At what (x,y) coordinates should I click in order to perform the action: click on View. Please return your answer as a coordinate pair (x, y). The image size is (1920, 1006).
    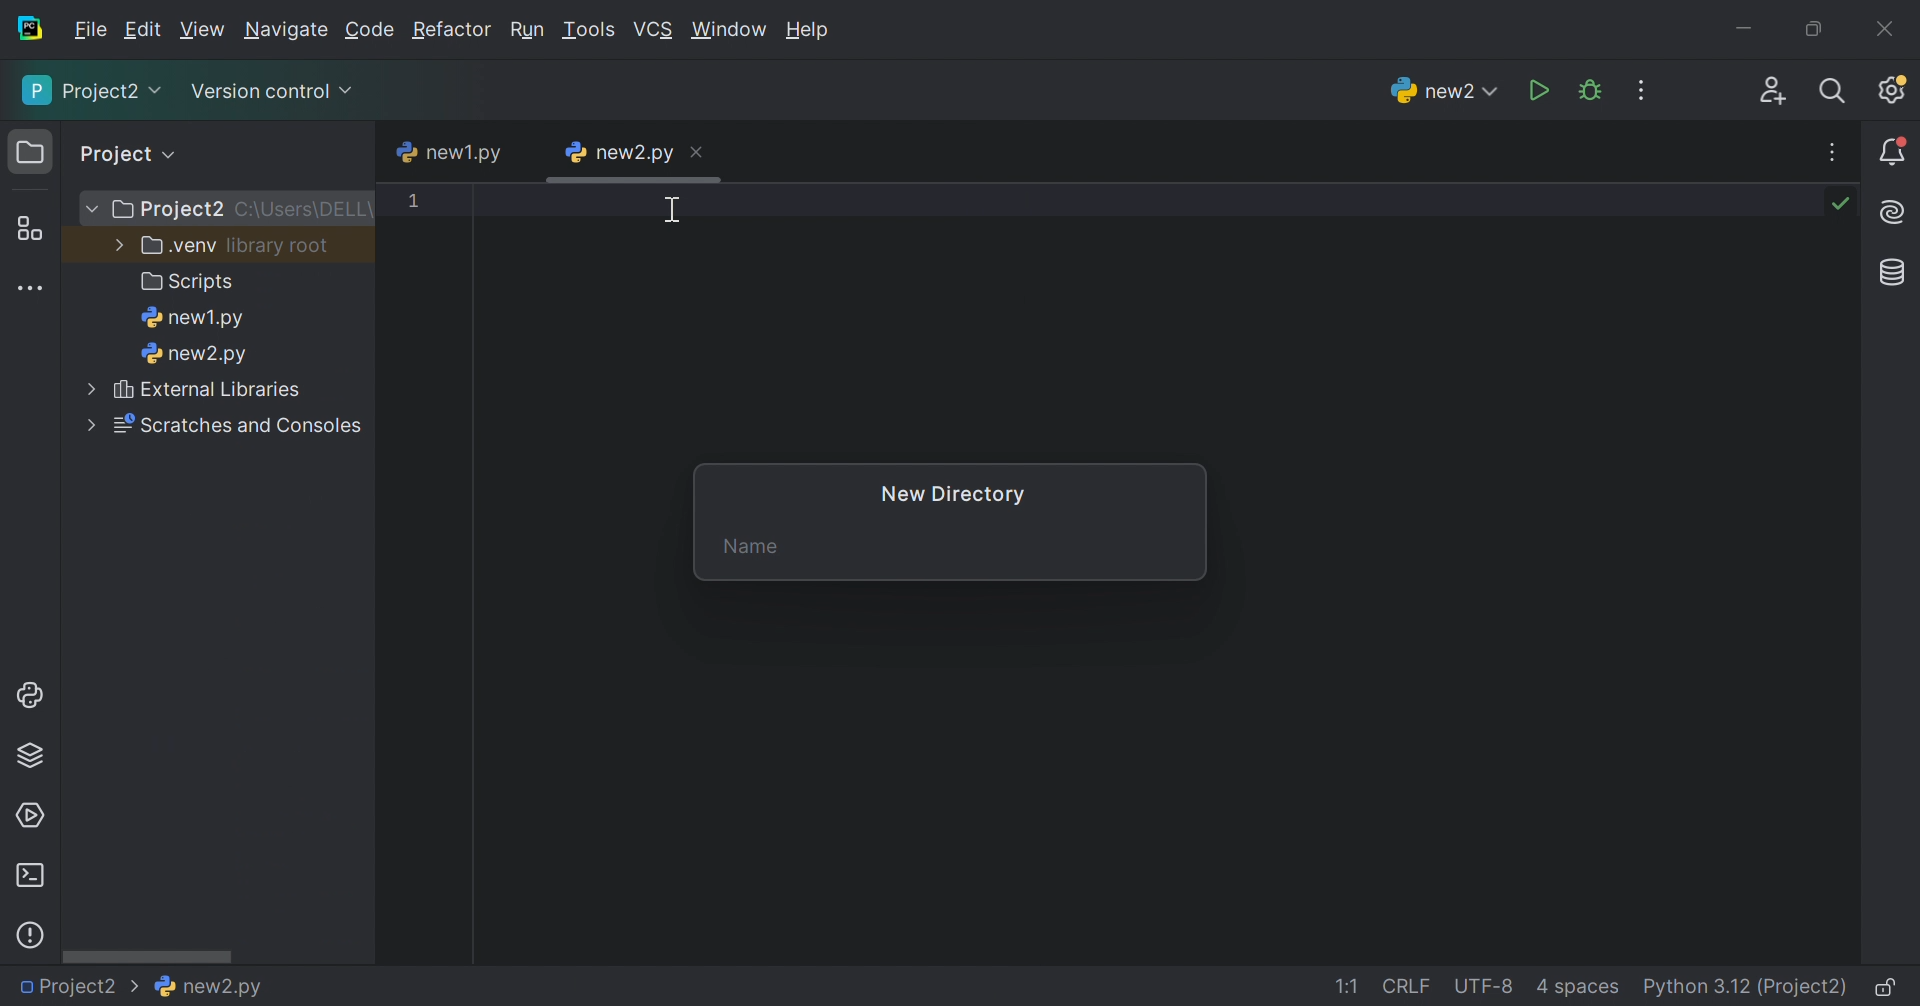
    Looking at the image, I should click on (203, 32).